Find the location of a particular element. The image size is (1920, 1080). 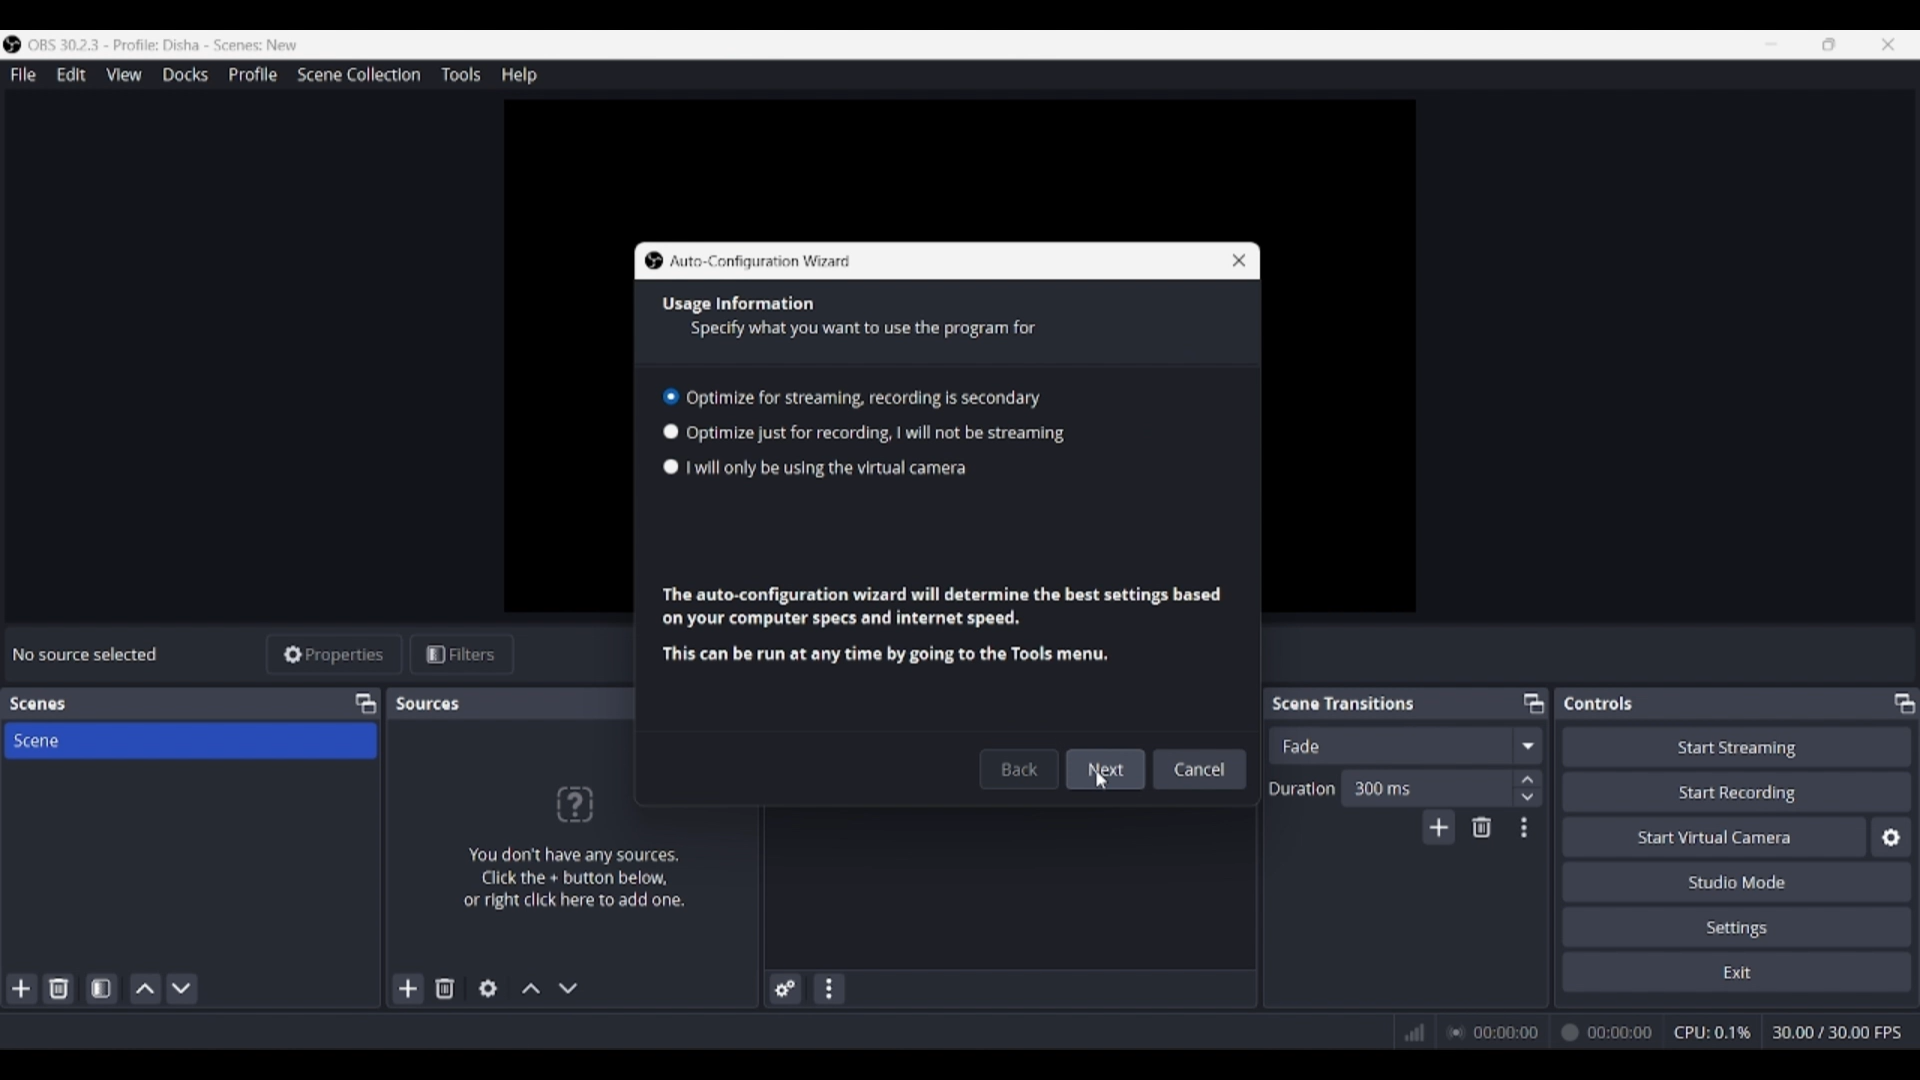

Text description of window is located at coordinates (941, 623).